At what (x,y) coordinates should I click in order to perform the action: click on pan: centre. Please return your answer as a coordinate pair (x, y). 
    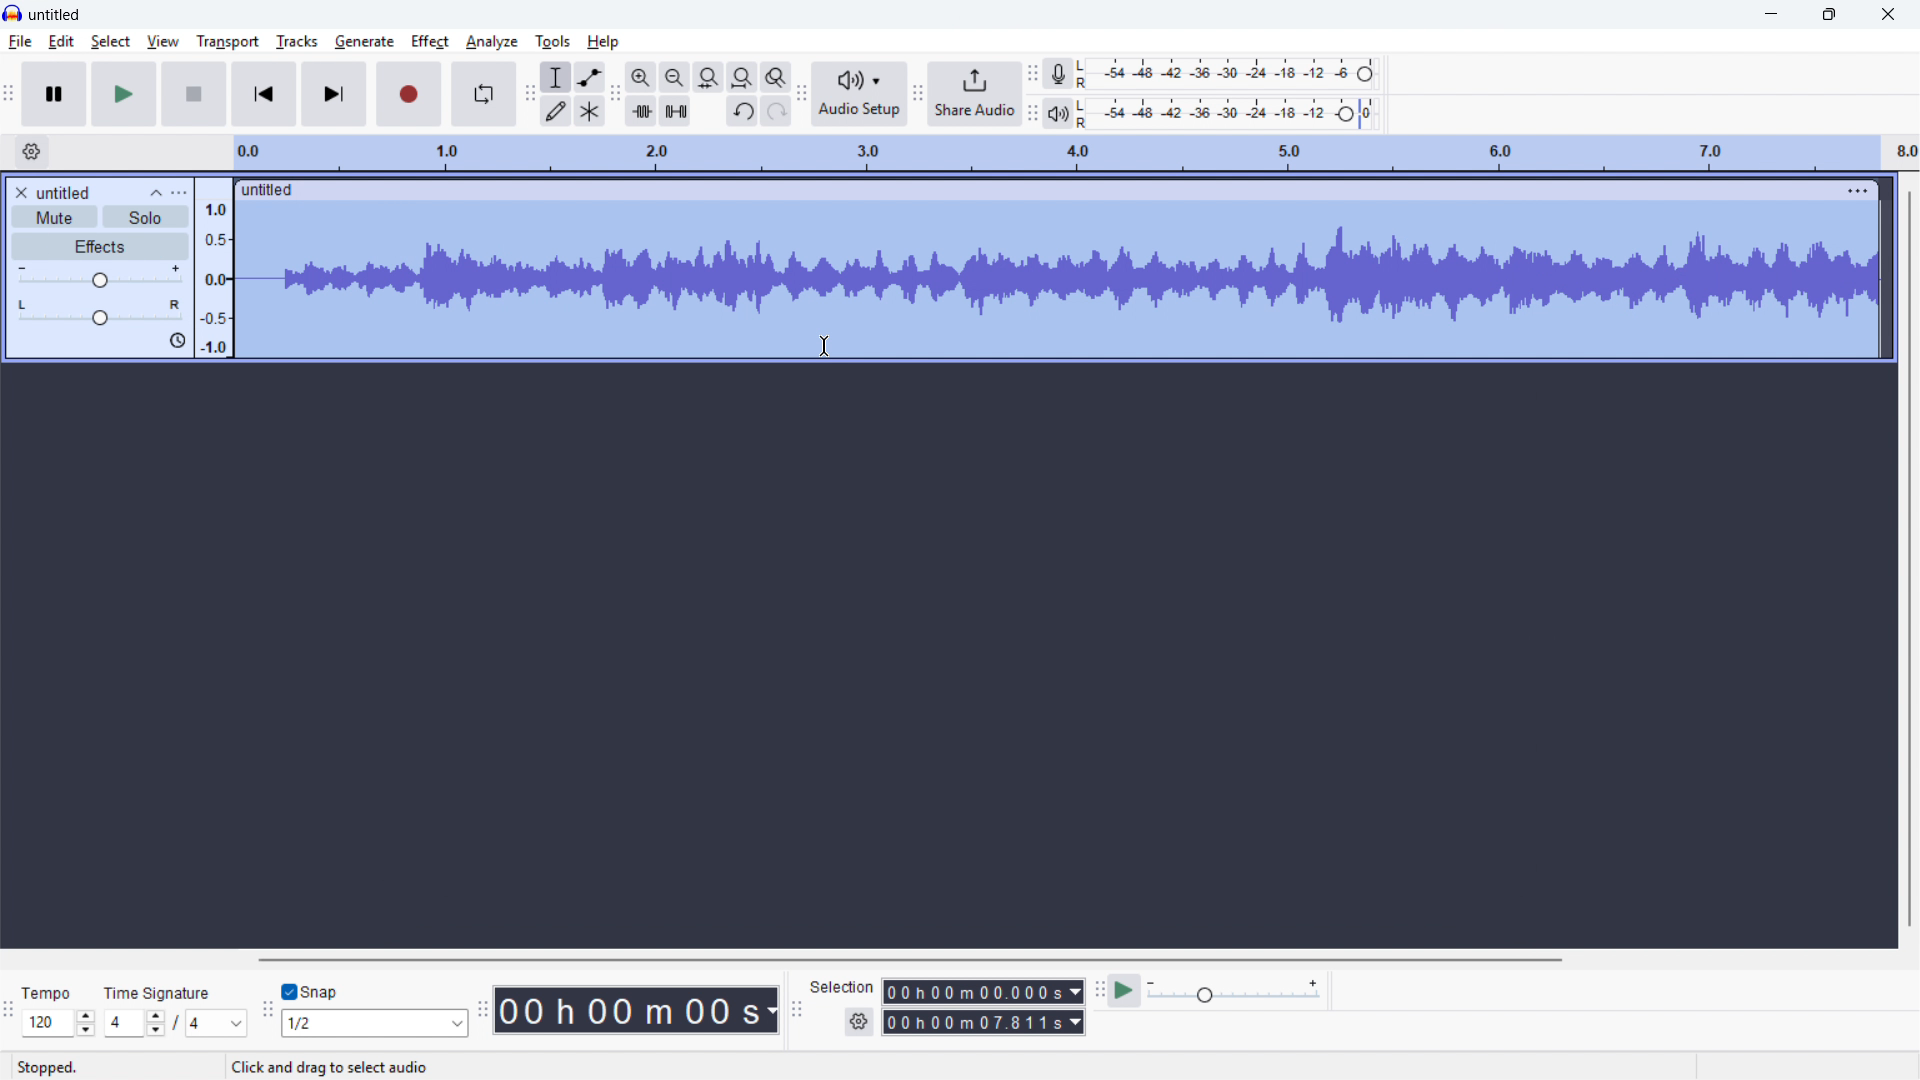
    Looking at the image, I should click on (100, 312).